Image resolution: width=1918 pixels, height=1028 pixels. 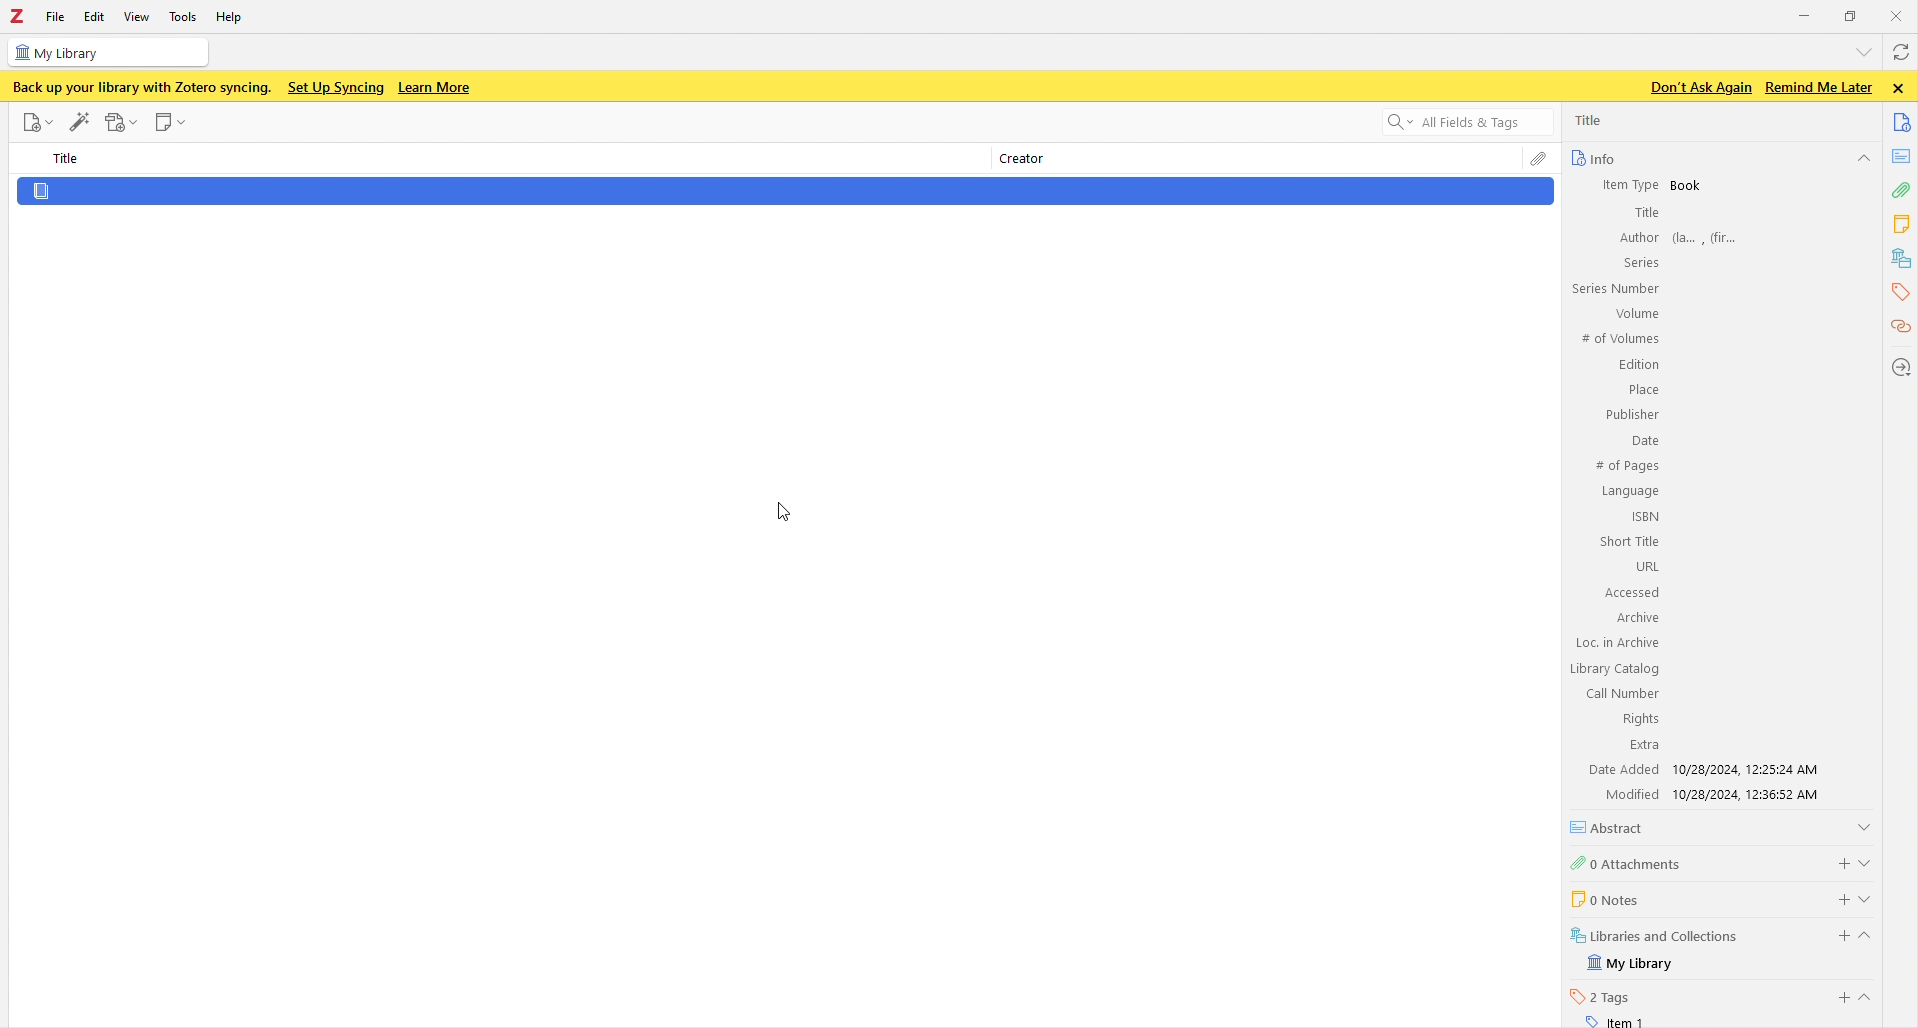 What do you see at coordinates (1899, 328) in the screenshot?
I see `citations` at bounding box center [1899, 328].